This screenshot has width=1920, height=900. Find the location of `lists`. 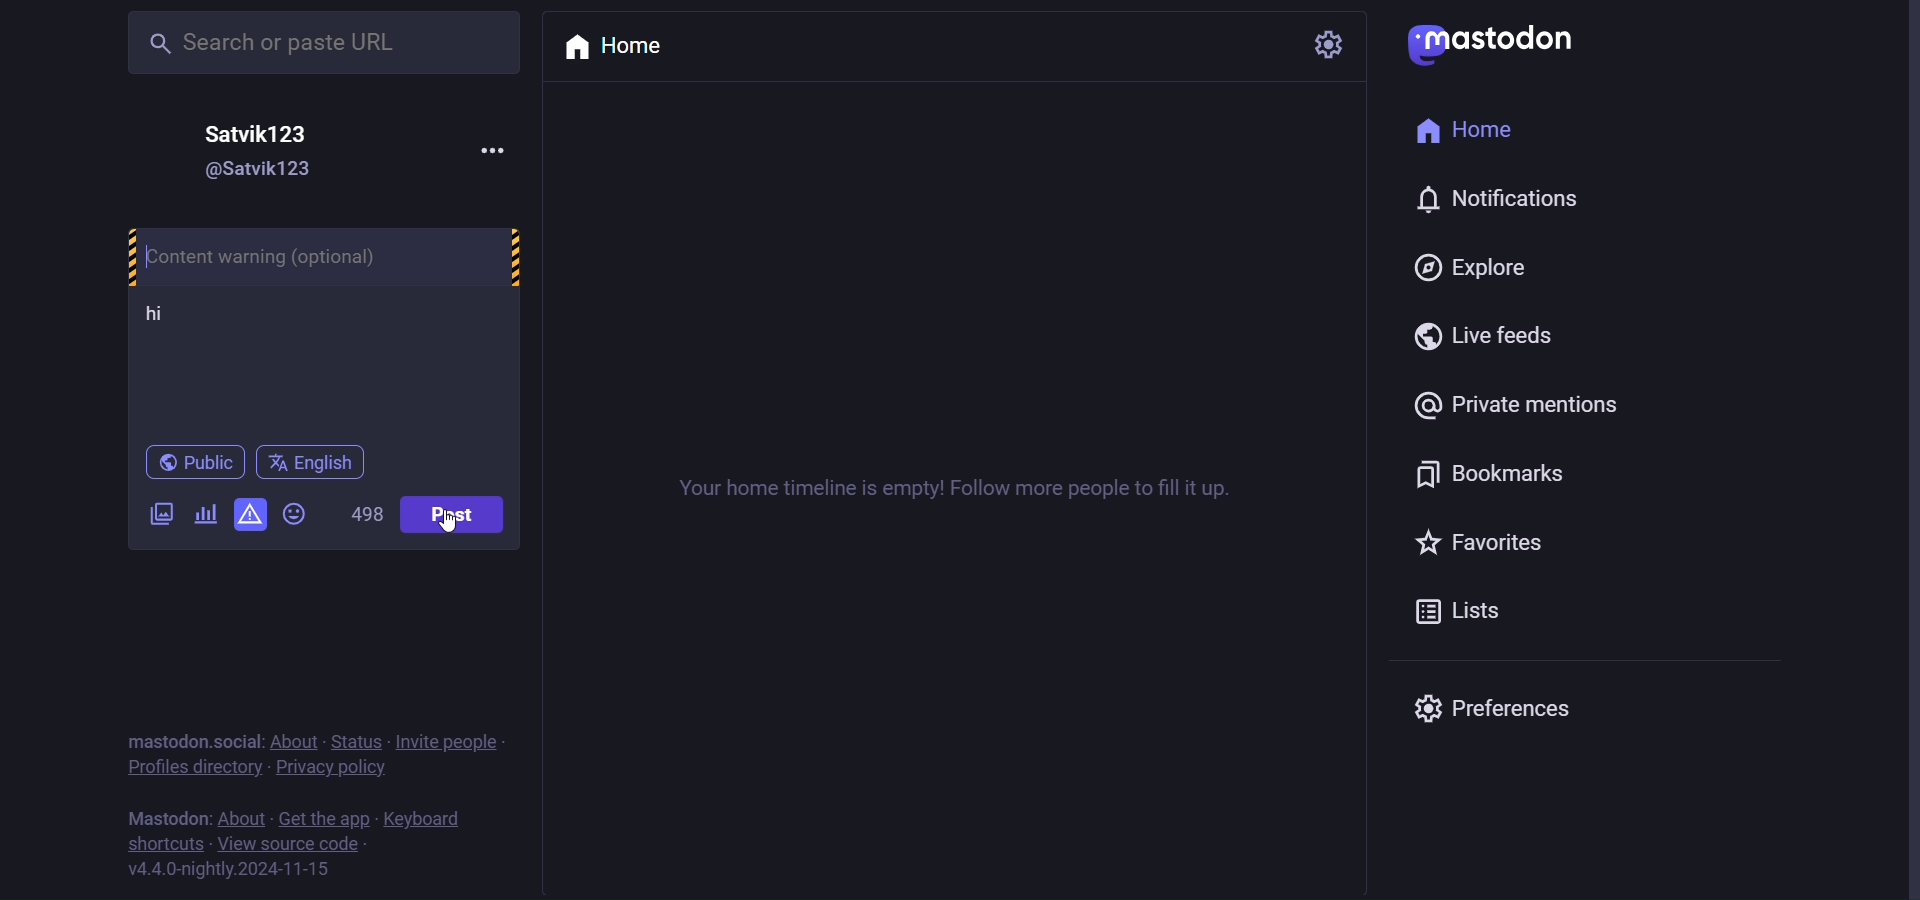

lists is located at coordinates (1475, 616).